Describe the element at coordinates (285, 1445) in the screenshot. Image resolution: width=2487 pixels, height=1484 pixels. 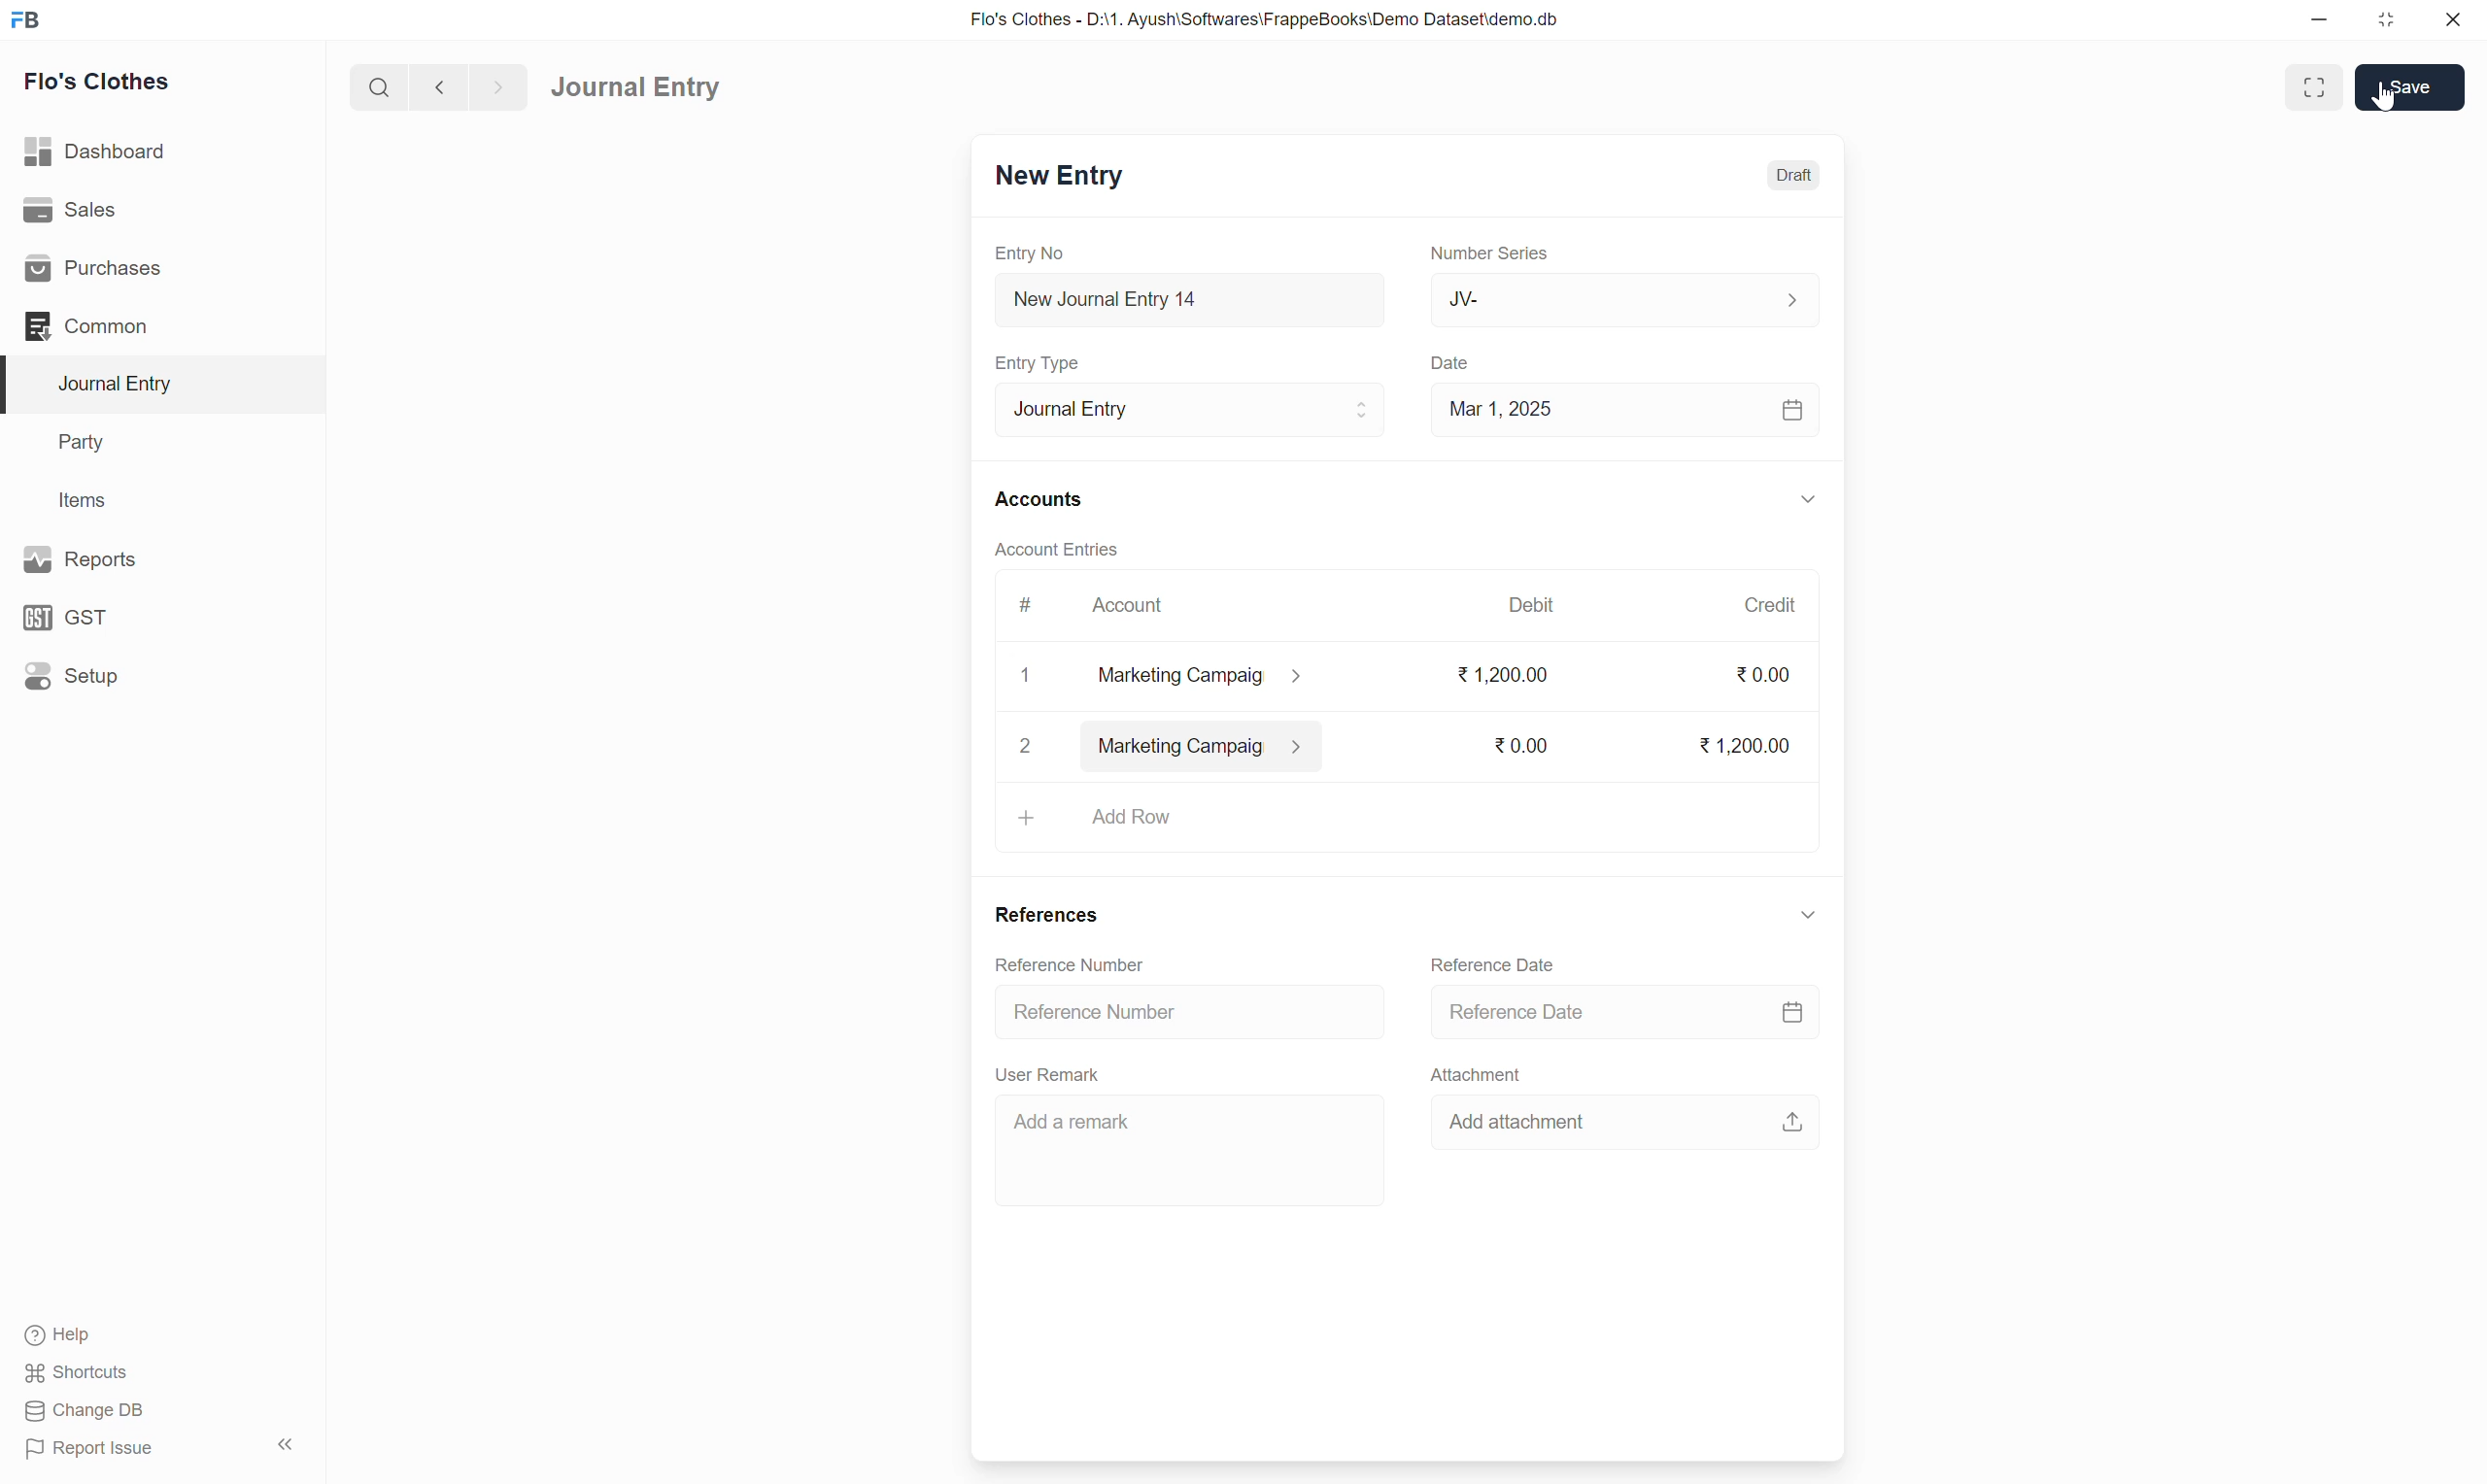
I see `<<` at that location.